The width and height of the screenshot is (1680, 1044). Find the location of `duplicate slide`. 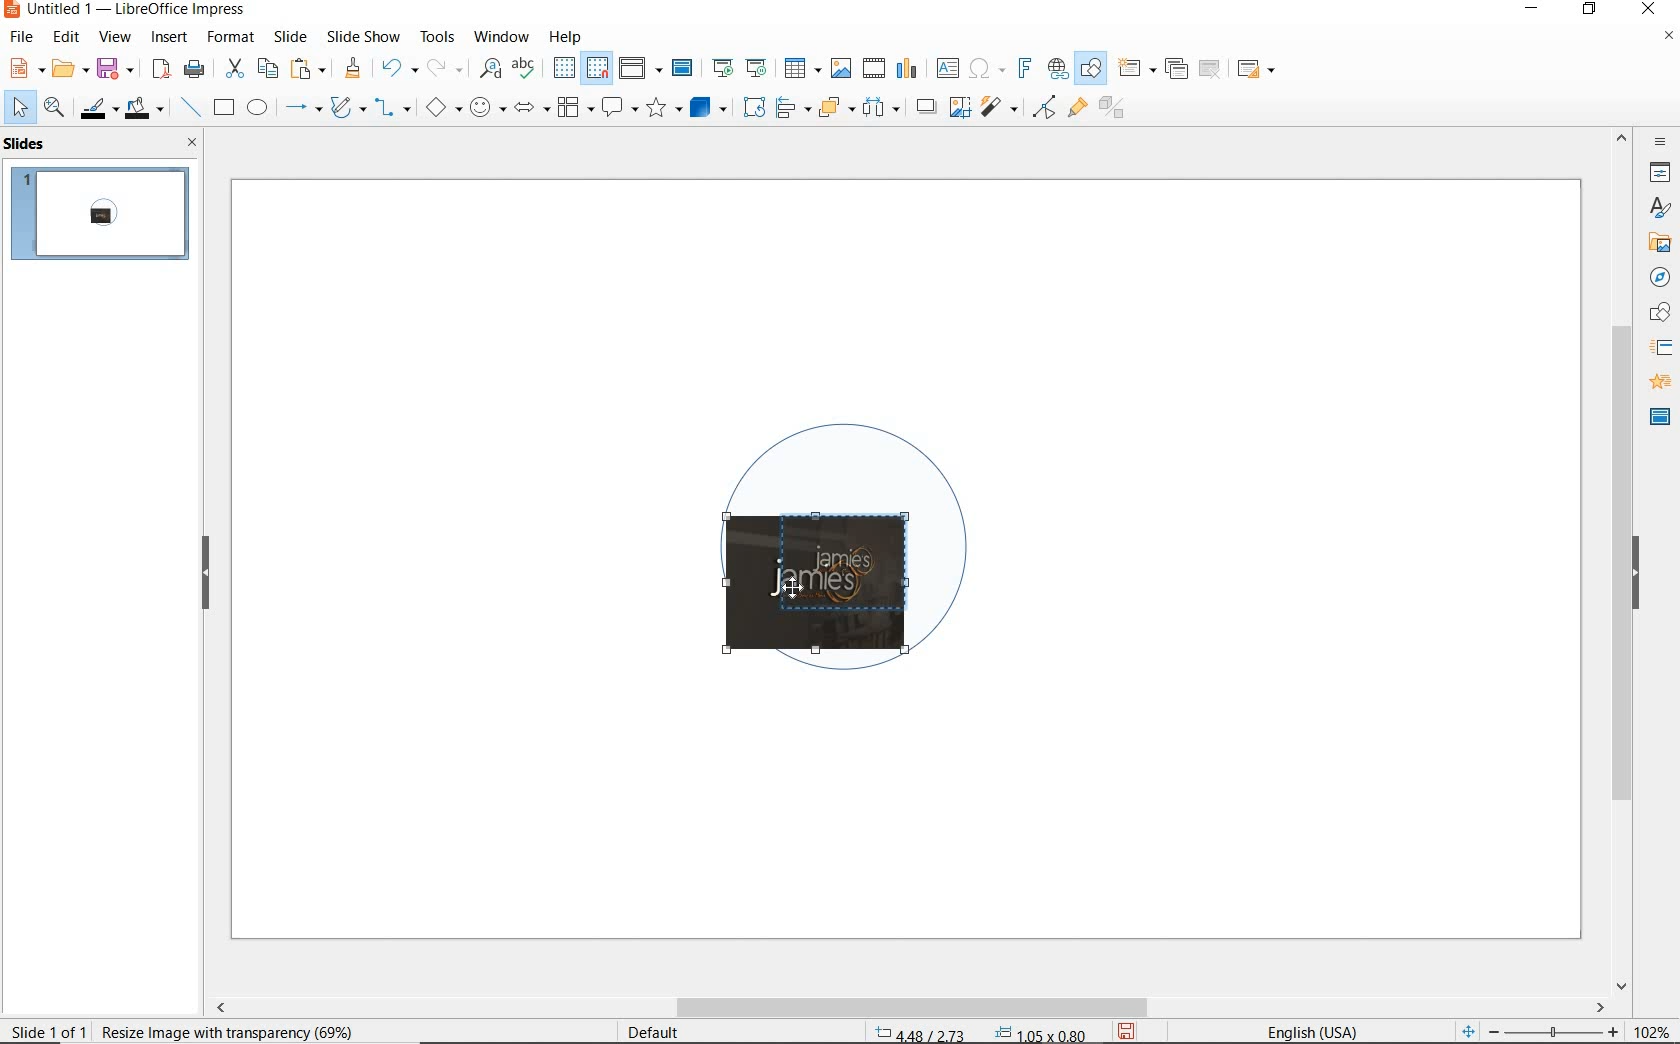

duplicate slide is located at coordinates (1176, 69).